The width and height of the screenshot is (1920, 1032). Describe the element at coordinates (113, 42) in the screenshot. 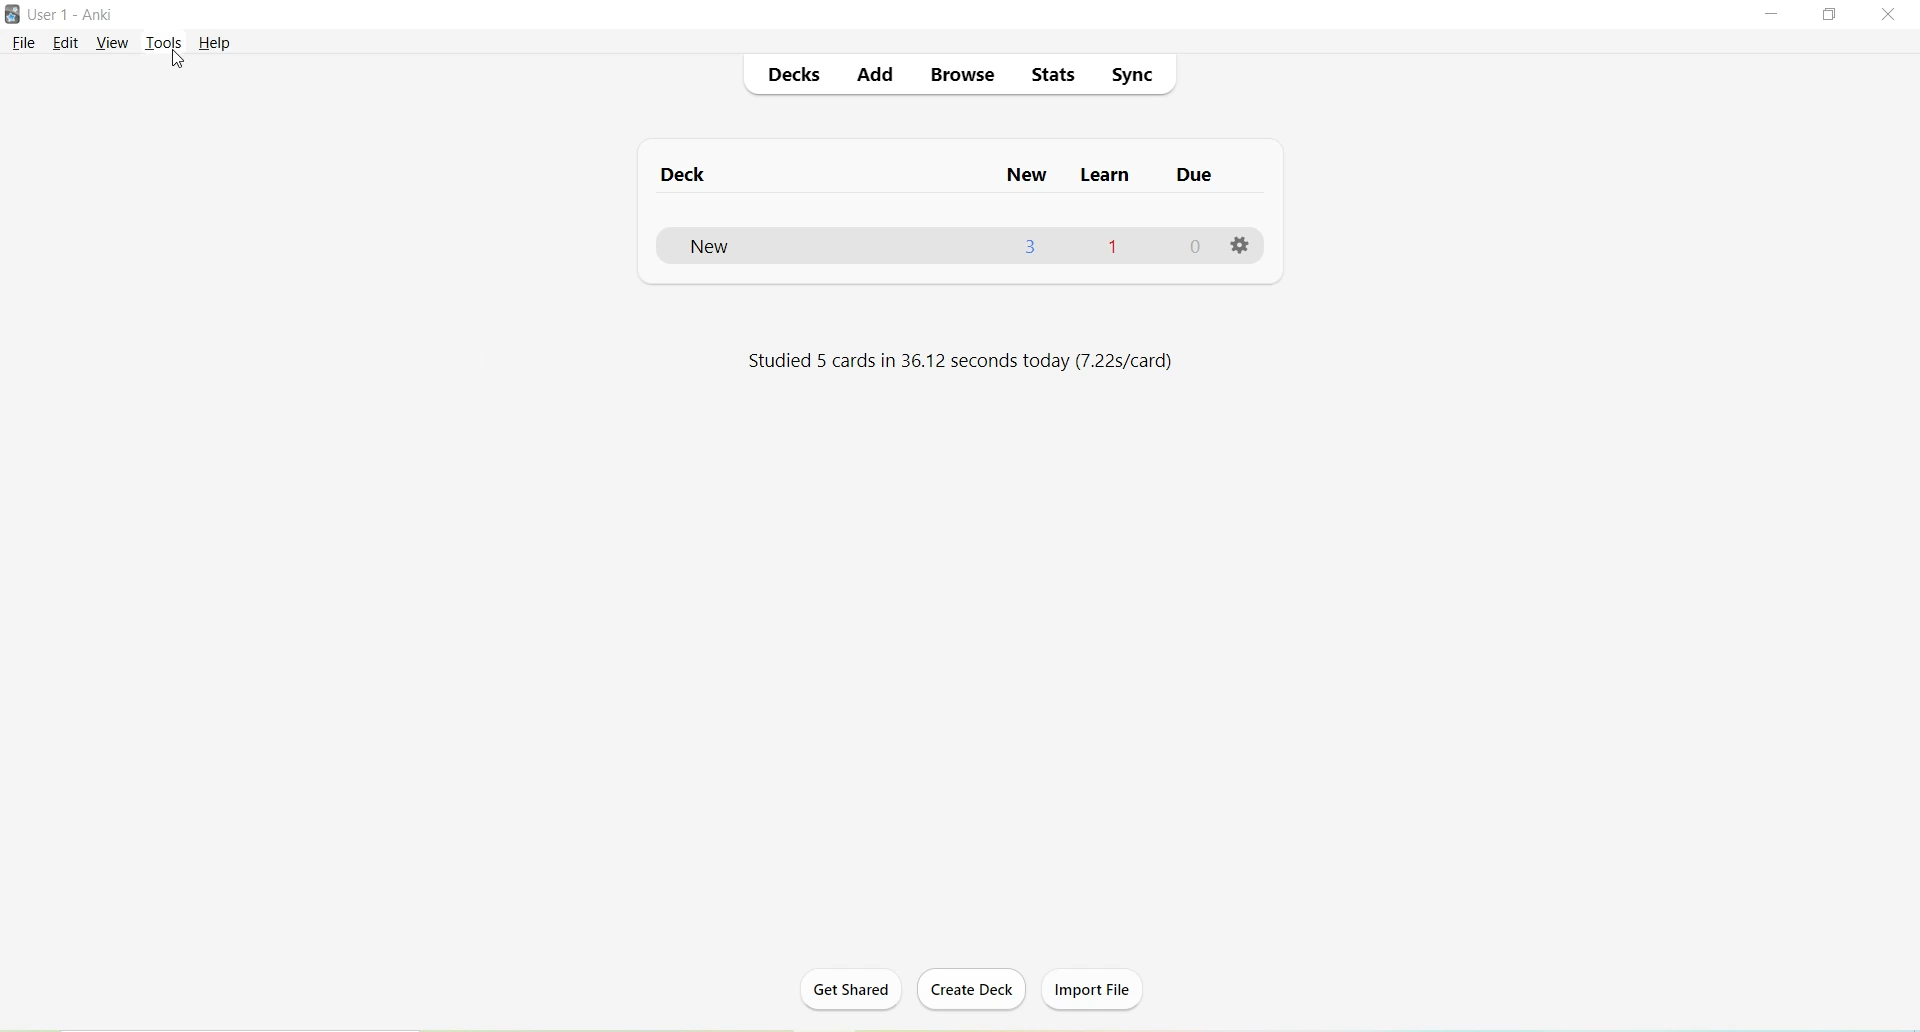

I see `View` at that location.